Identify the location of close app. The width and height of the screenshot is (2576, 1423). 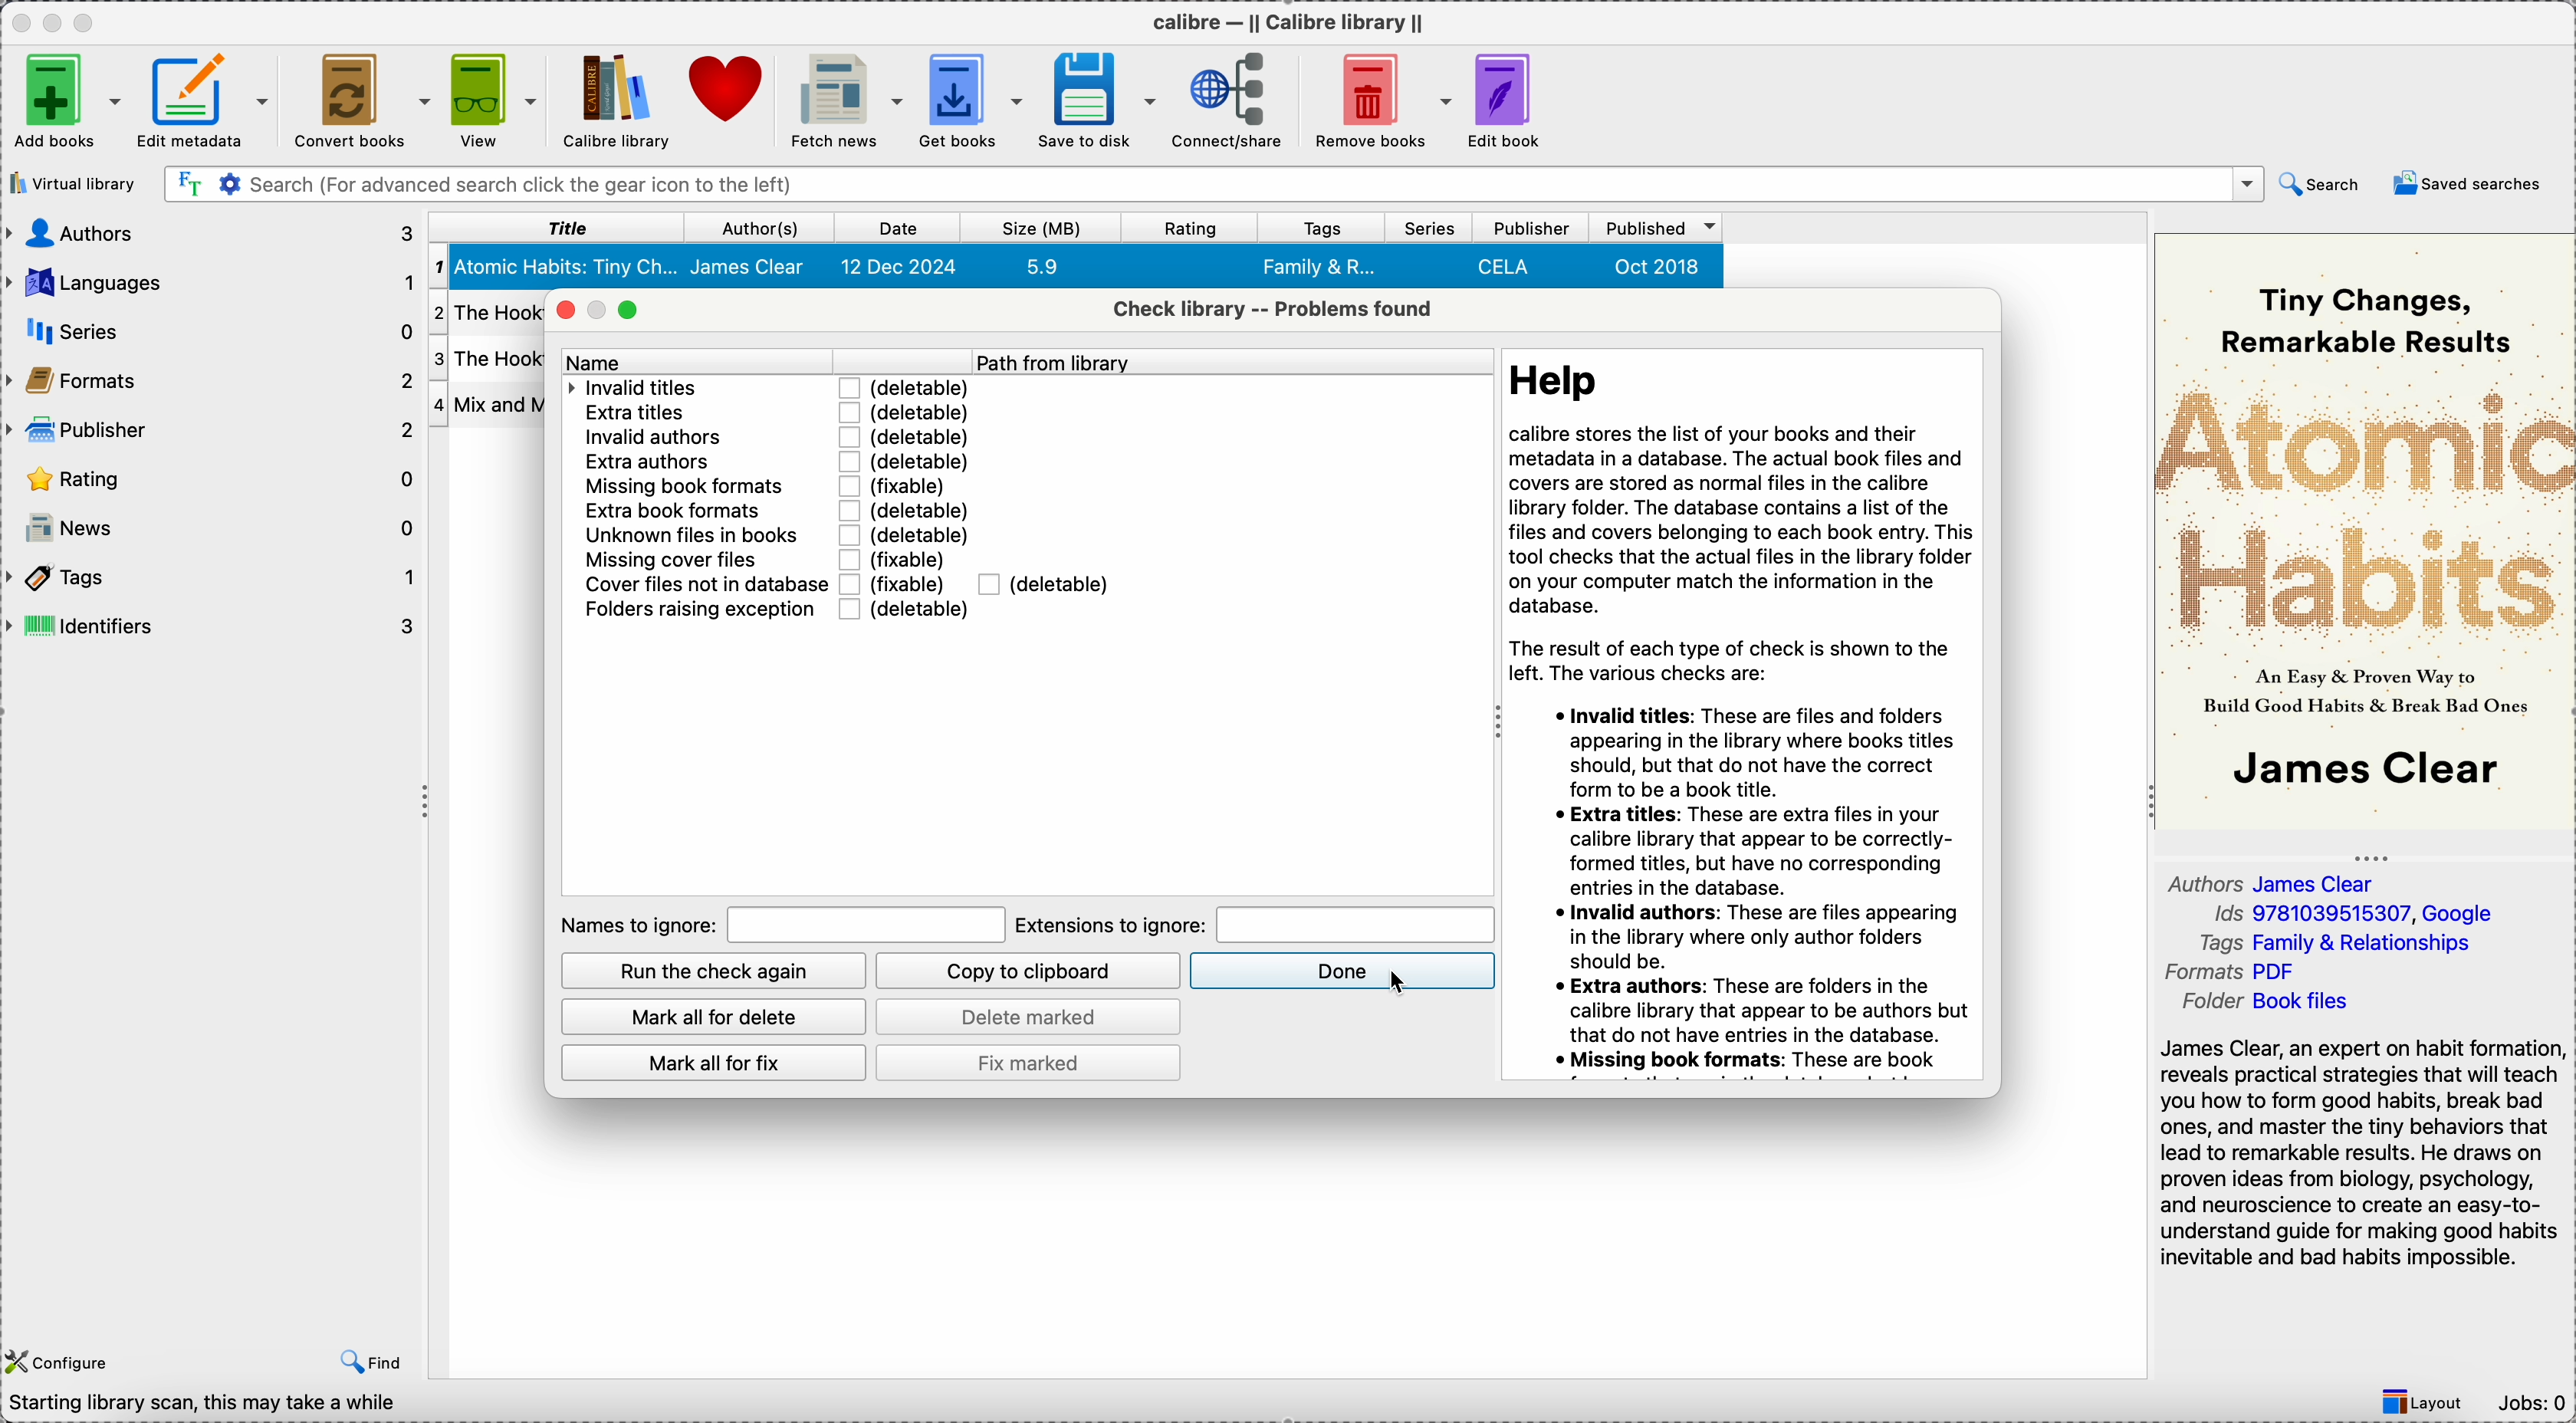
(16, 23).